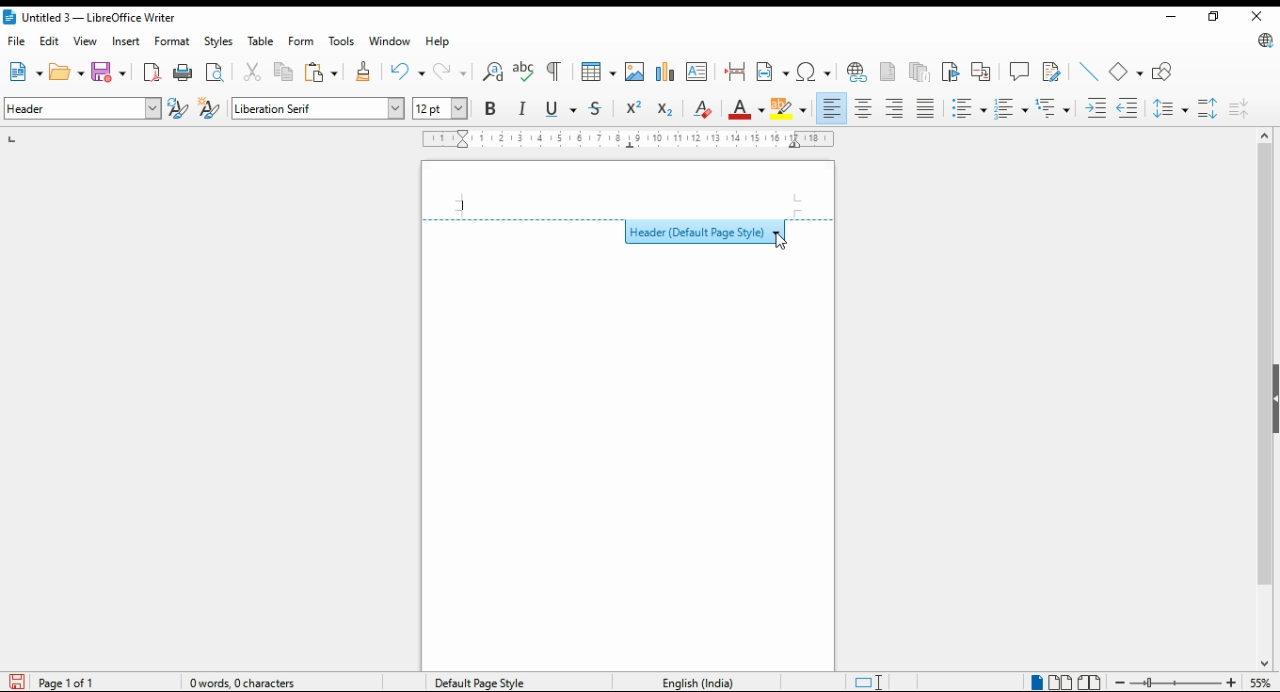 This screenshot has width=1280, height=692. Describe the element at coordinates (484, 682) in the screenshot. I see `page style` at that location.